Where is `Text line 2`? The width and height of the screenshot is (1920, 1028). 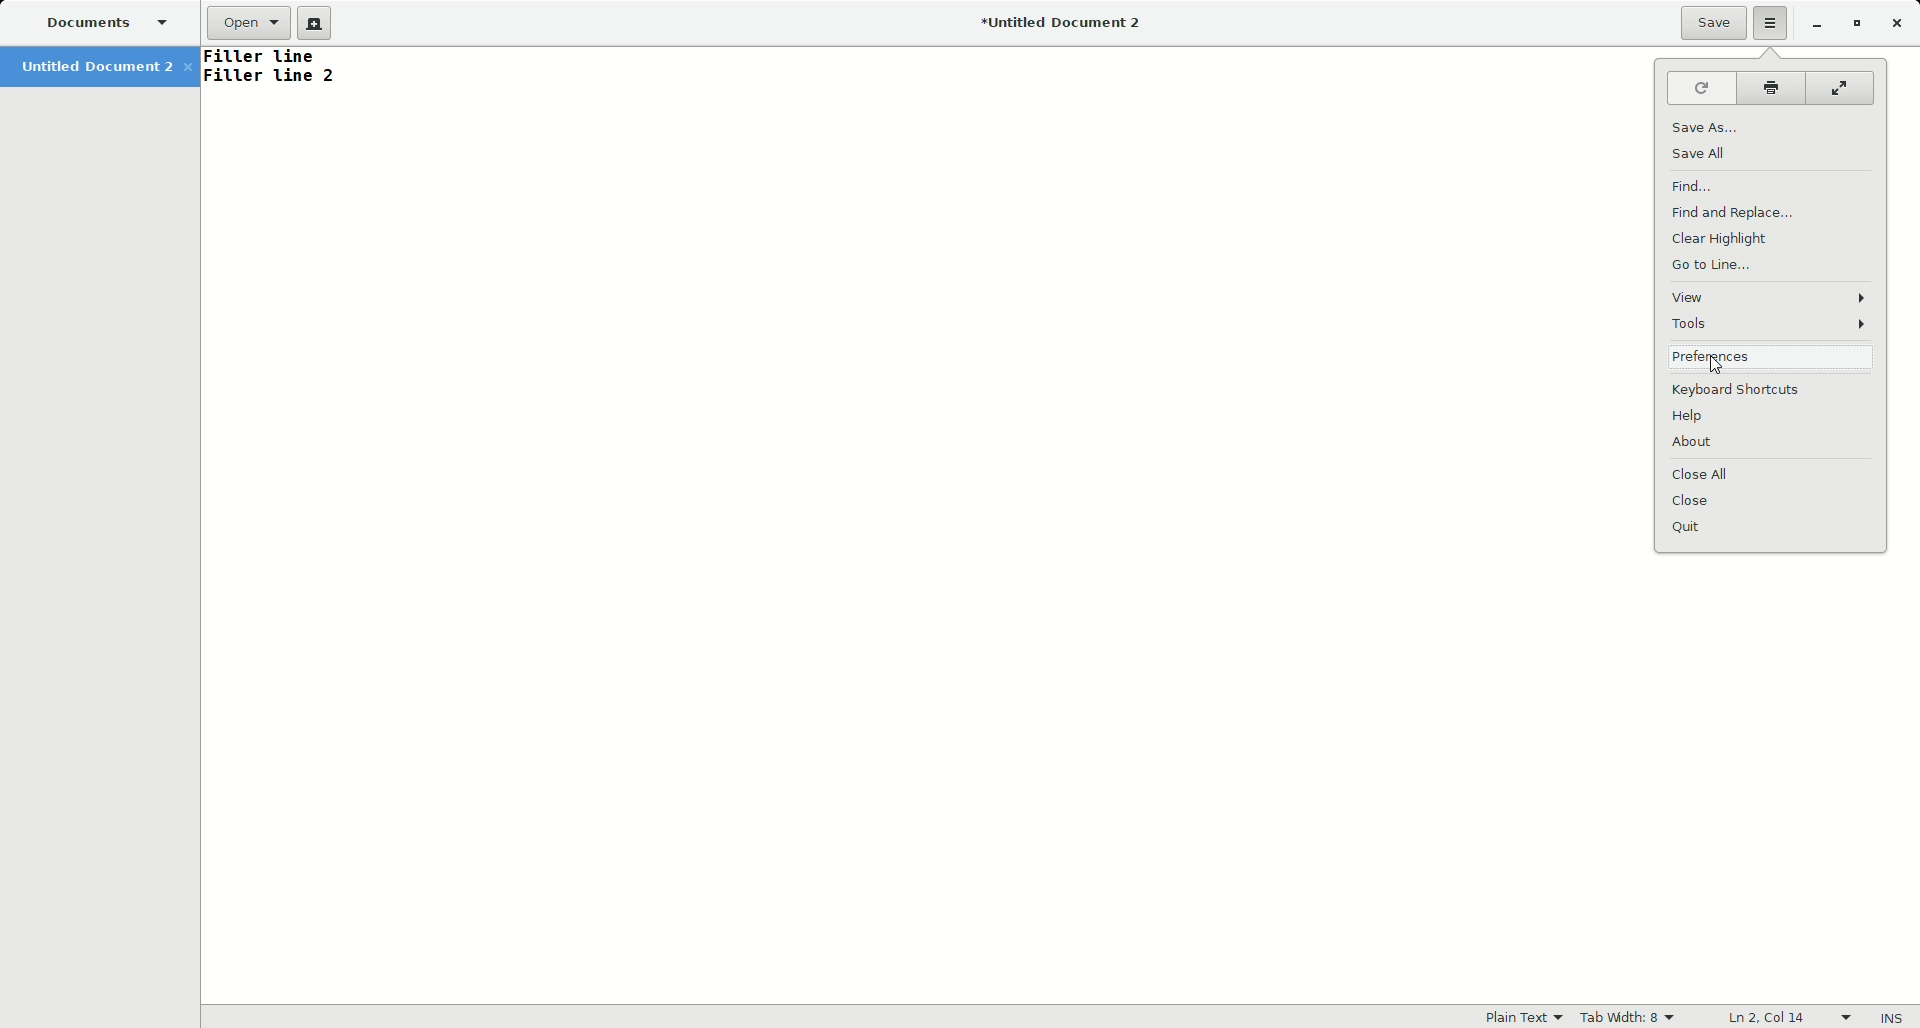 Text line 2 is located at coordinates (272, 78).